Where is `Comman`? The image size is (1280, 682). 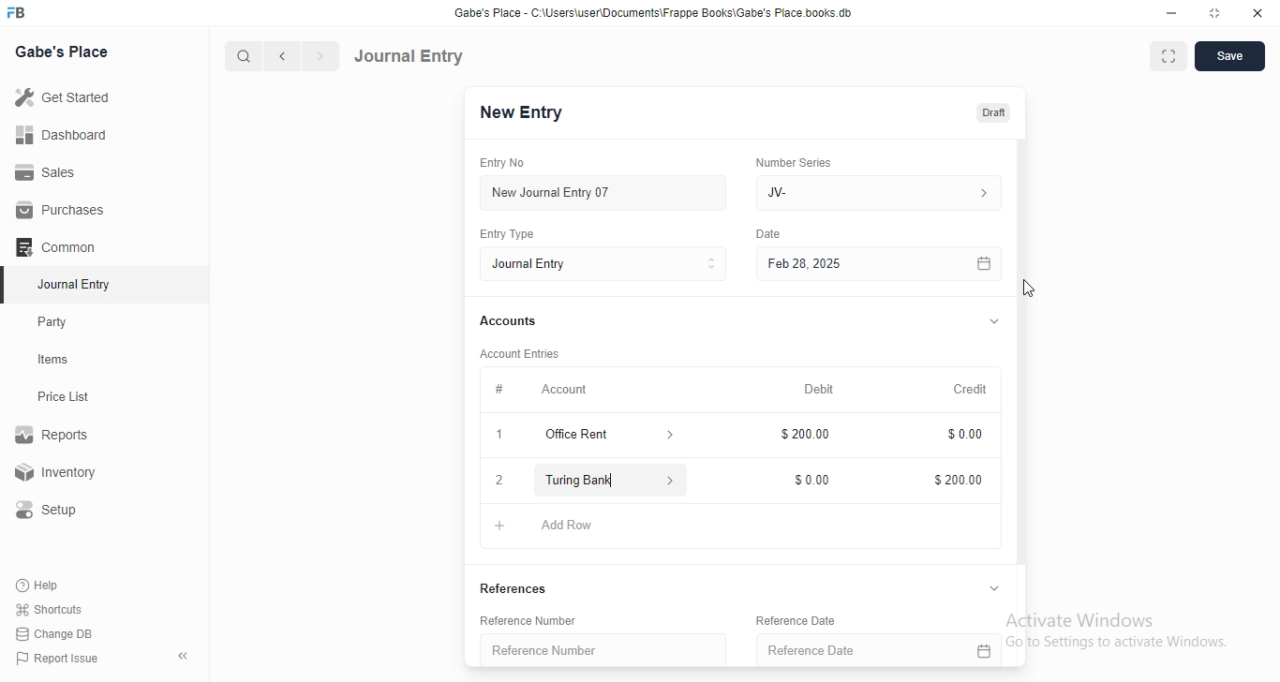 Comman is located at coordinates (49, 247).